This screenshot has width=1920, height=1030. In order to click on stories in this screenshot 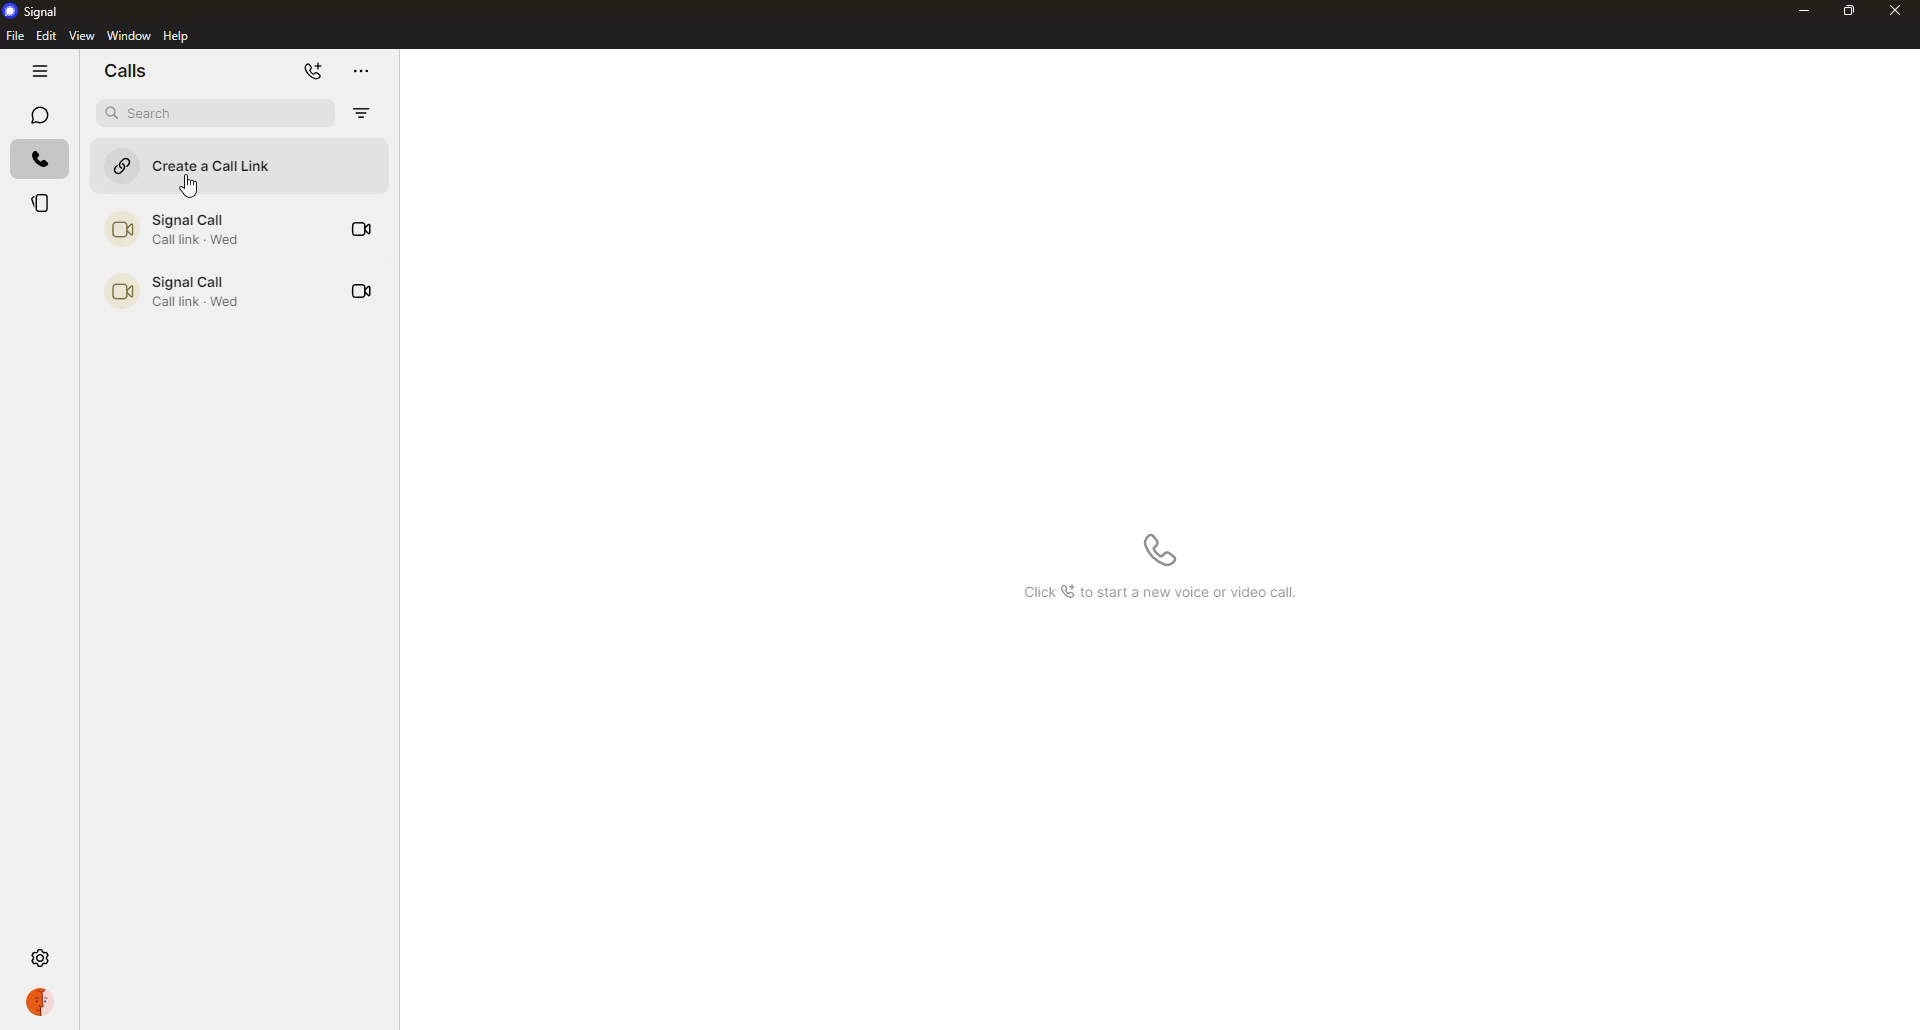, I will do `click(42, 205)`.